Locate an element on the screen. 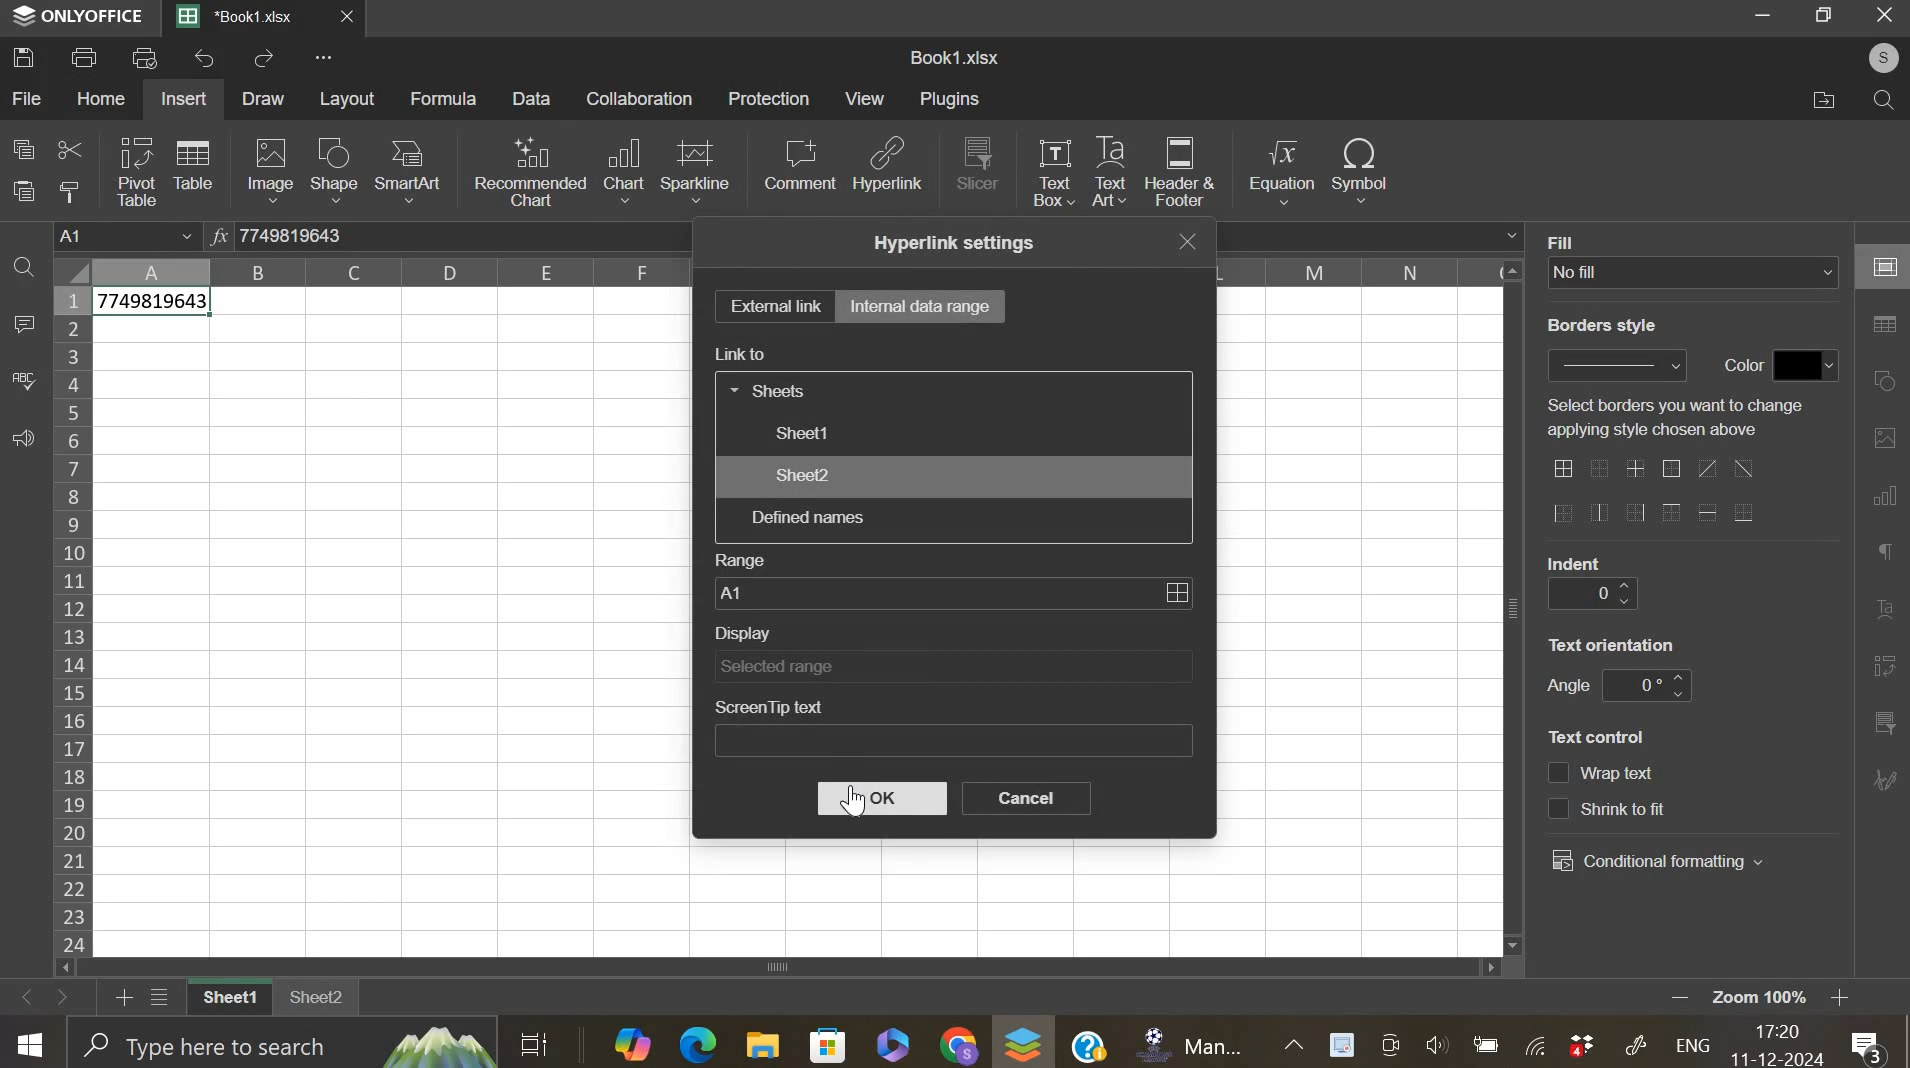 The width and height of the screenshot is (1910, 1068). spreadsheet name is located at coordinates (954, 57).